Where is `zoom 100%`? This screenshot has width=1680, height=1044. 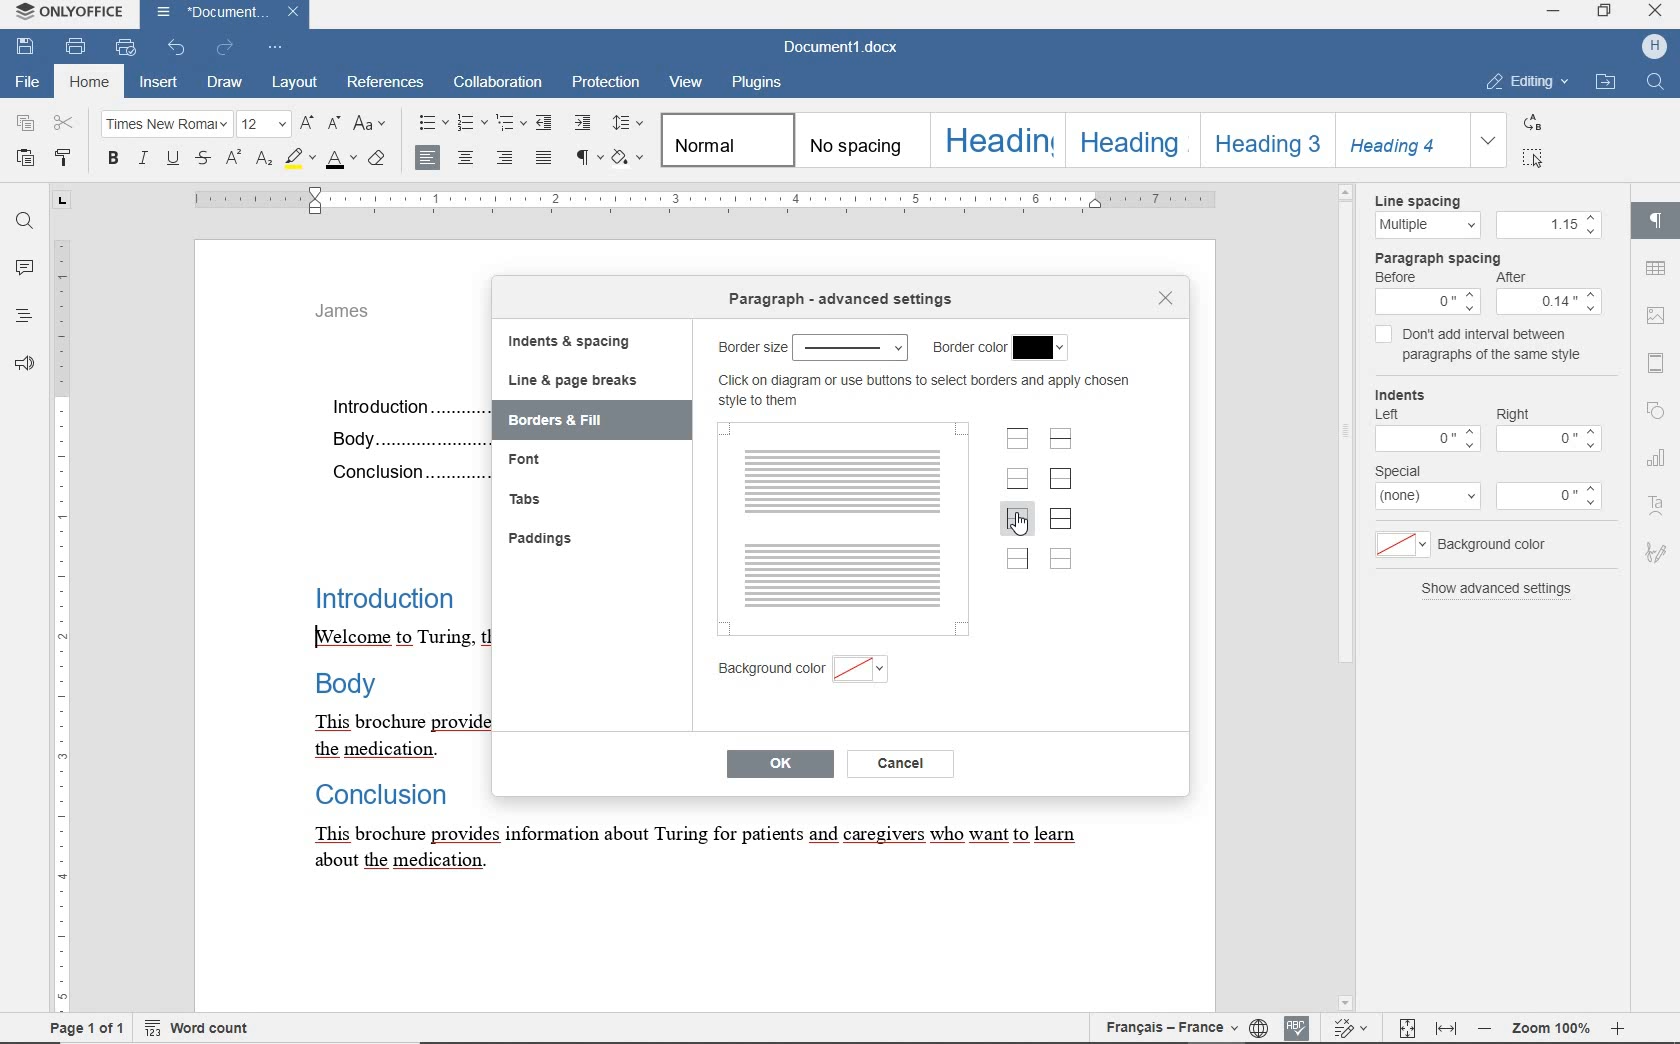 zoom 100% is located at coordinates (1553, 1030).